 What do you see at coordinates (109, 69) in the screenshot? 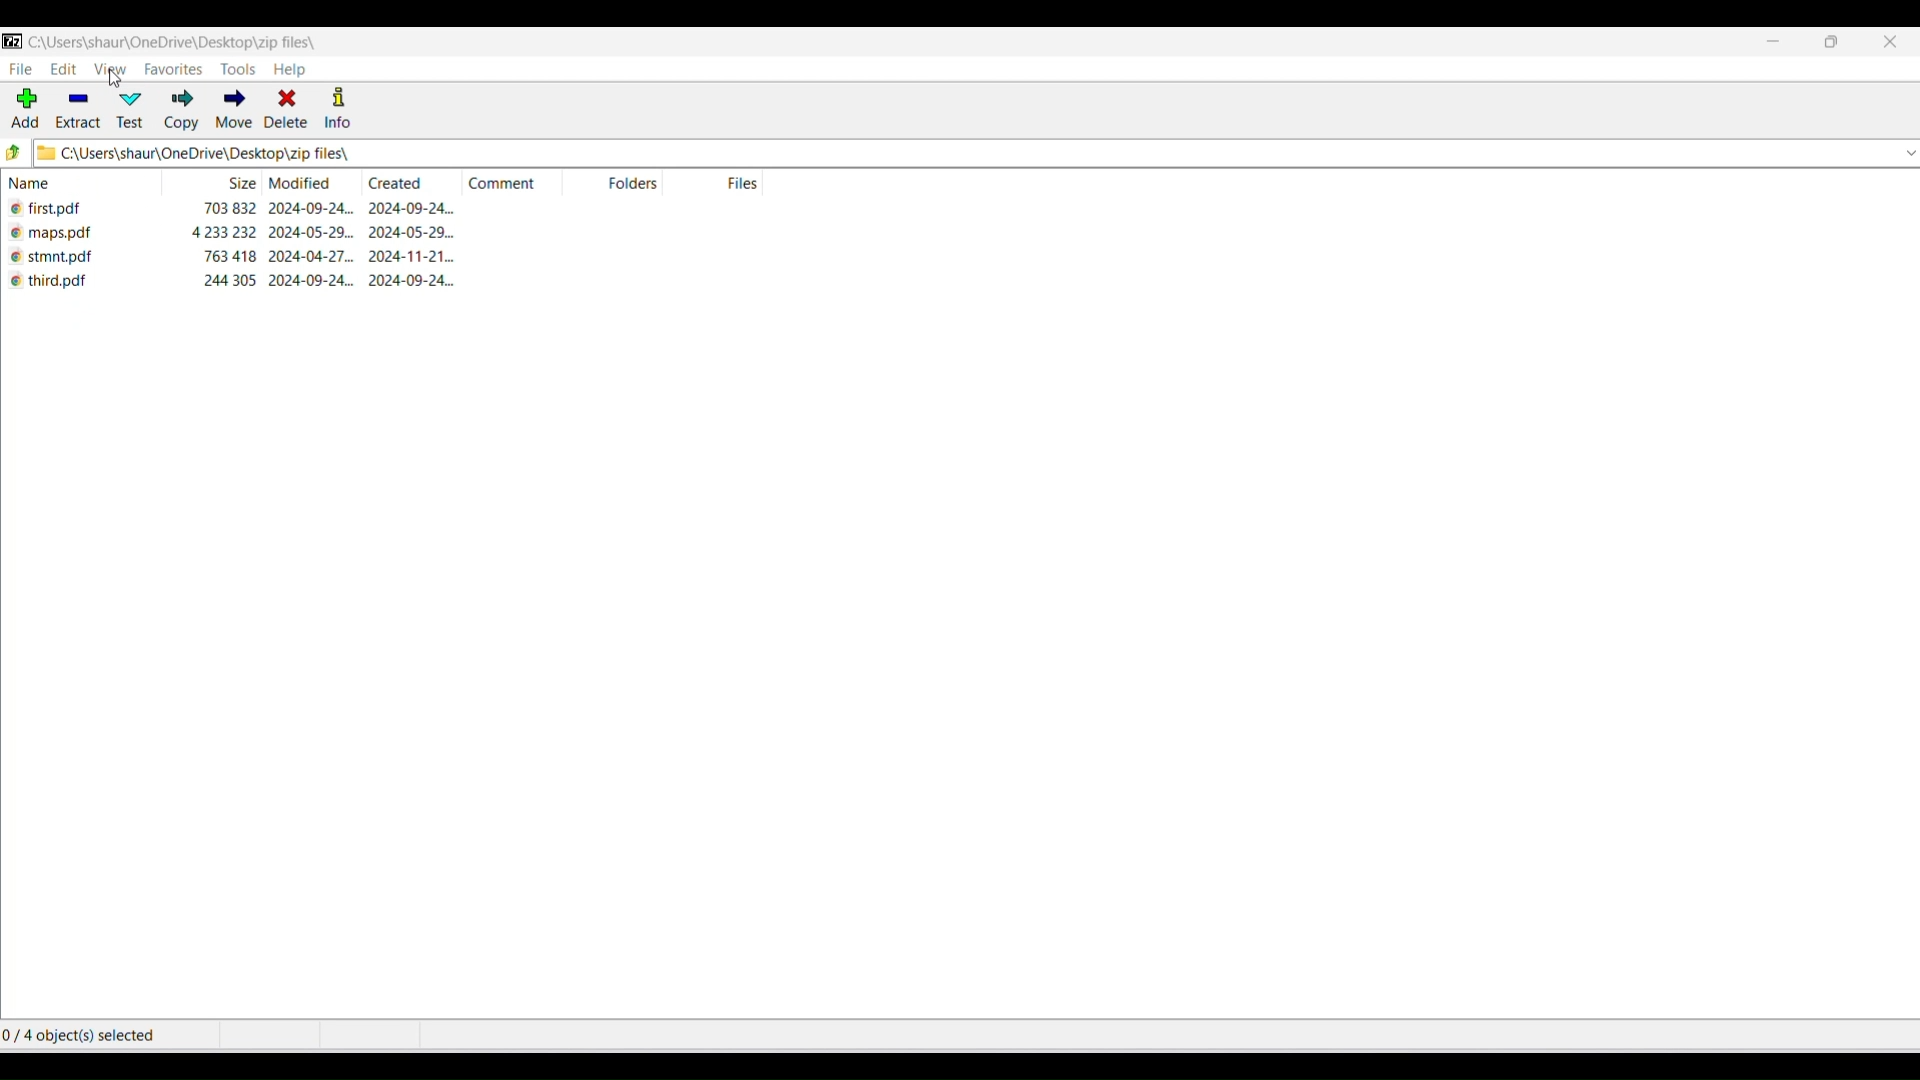
I see `view` at bounding box center [109, 69].